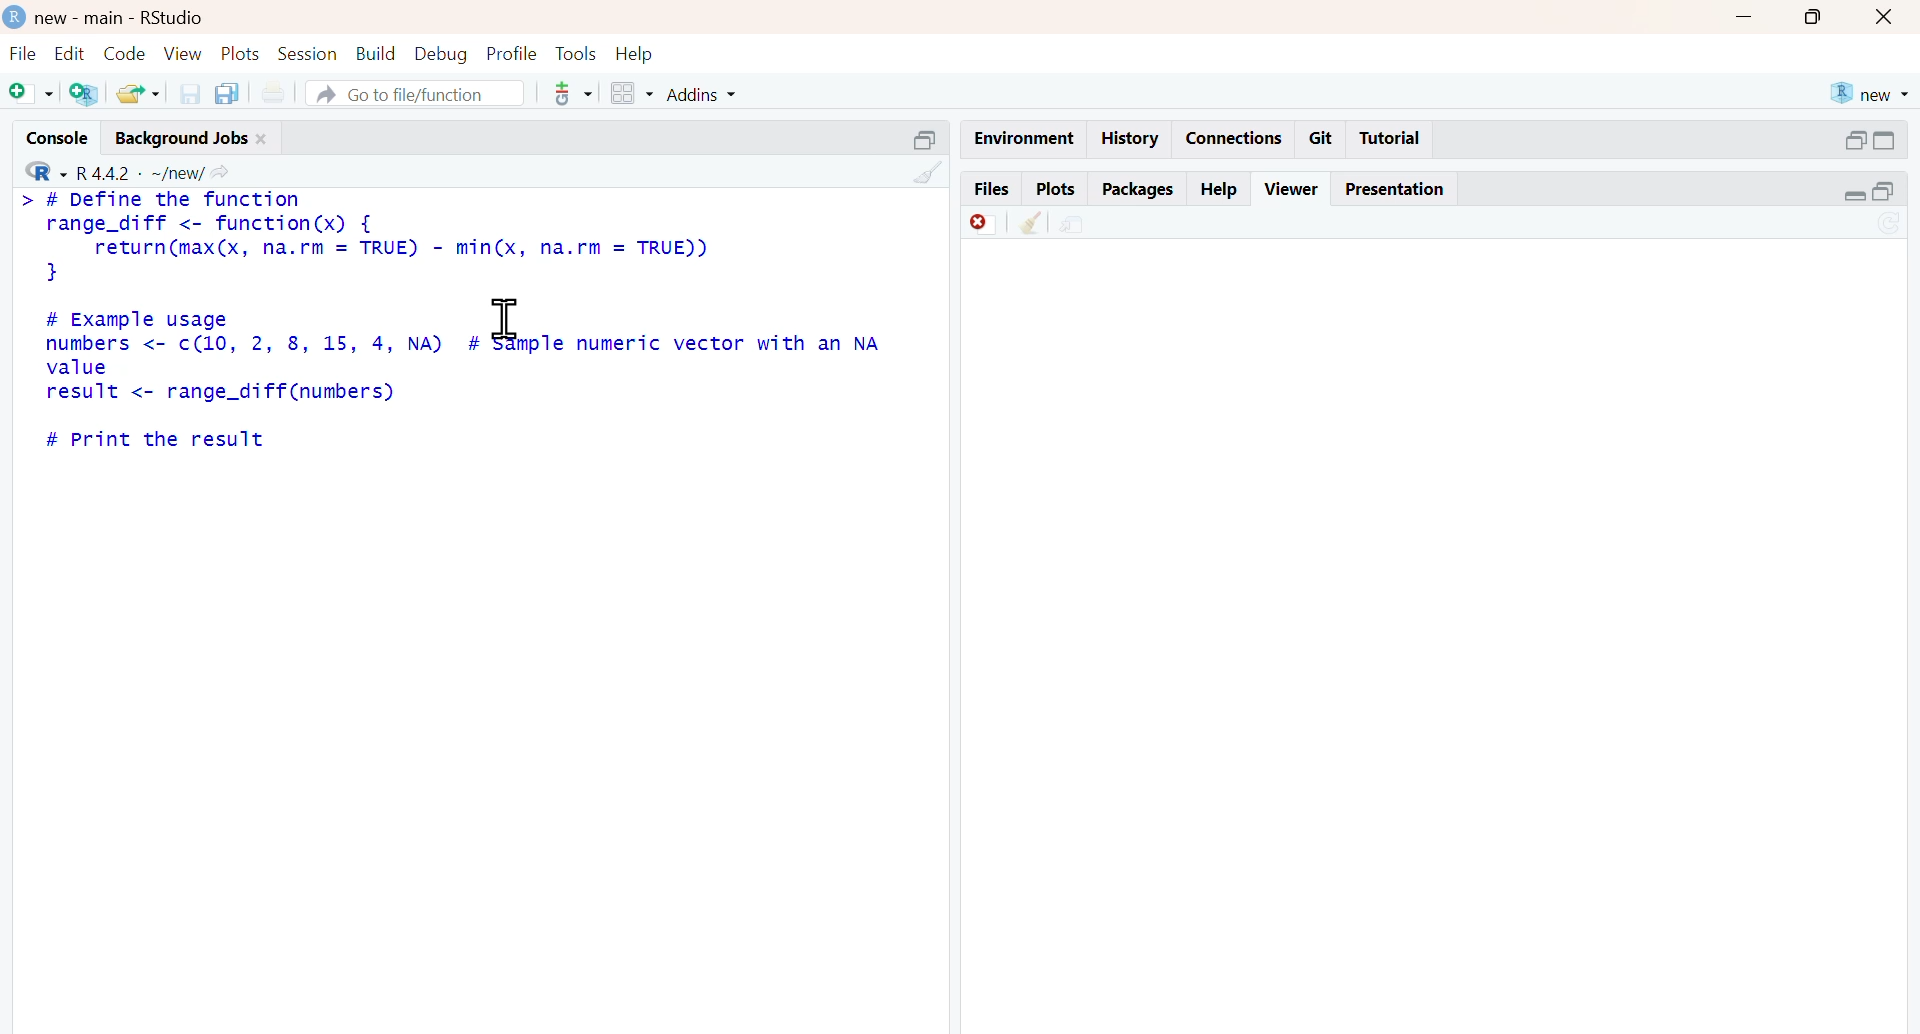  Describe the element at coordinates (70, 53) in the screenshot. I see `edit` at that location.